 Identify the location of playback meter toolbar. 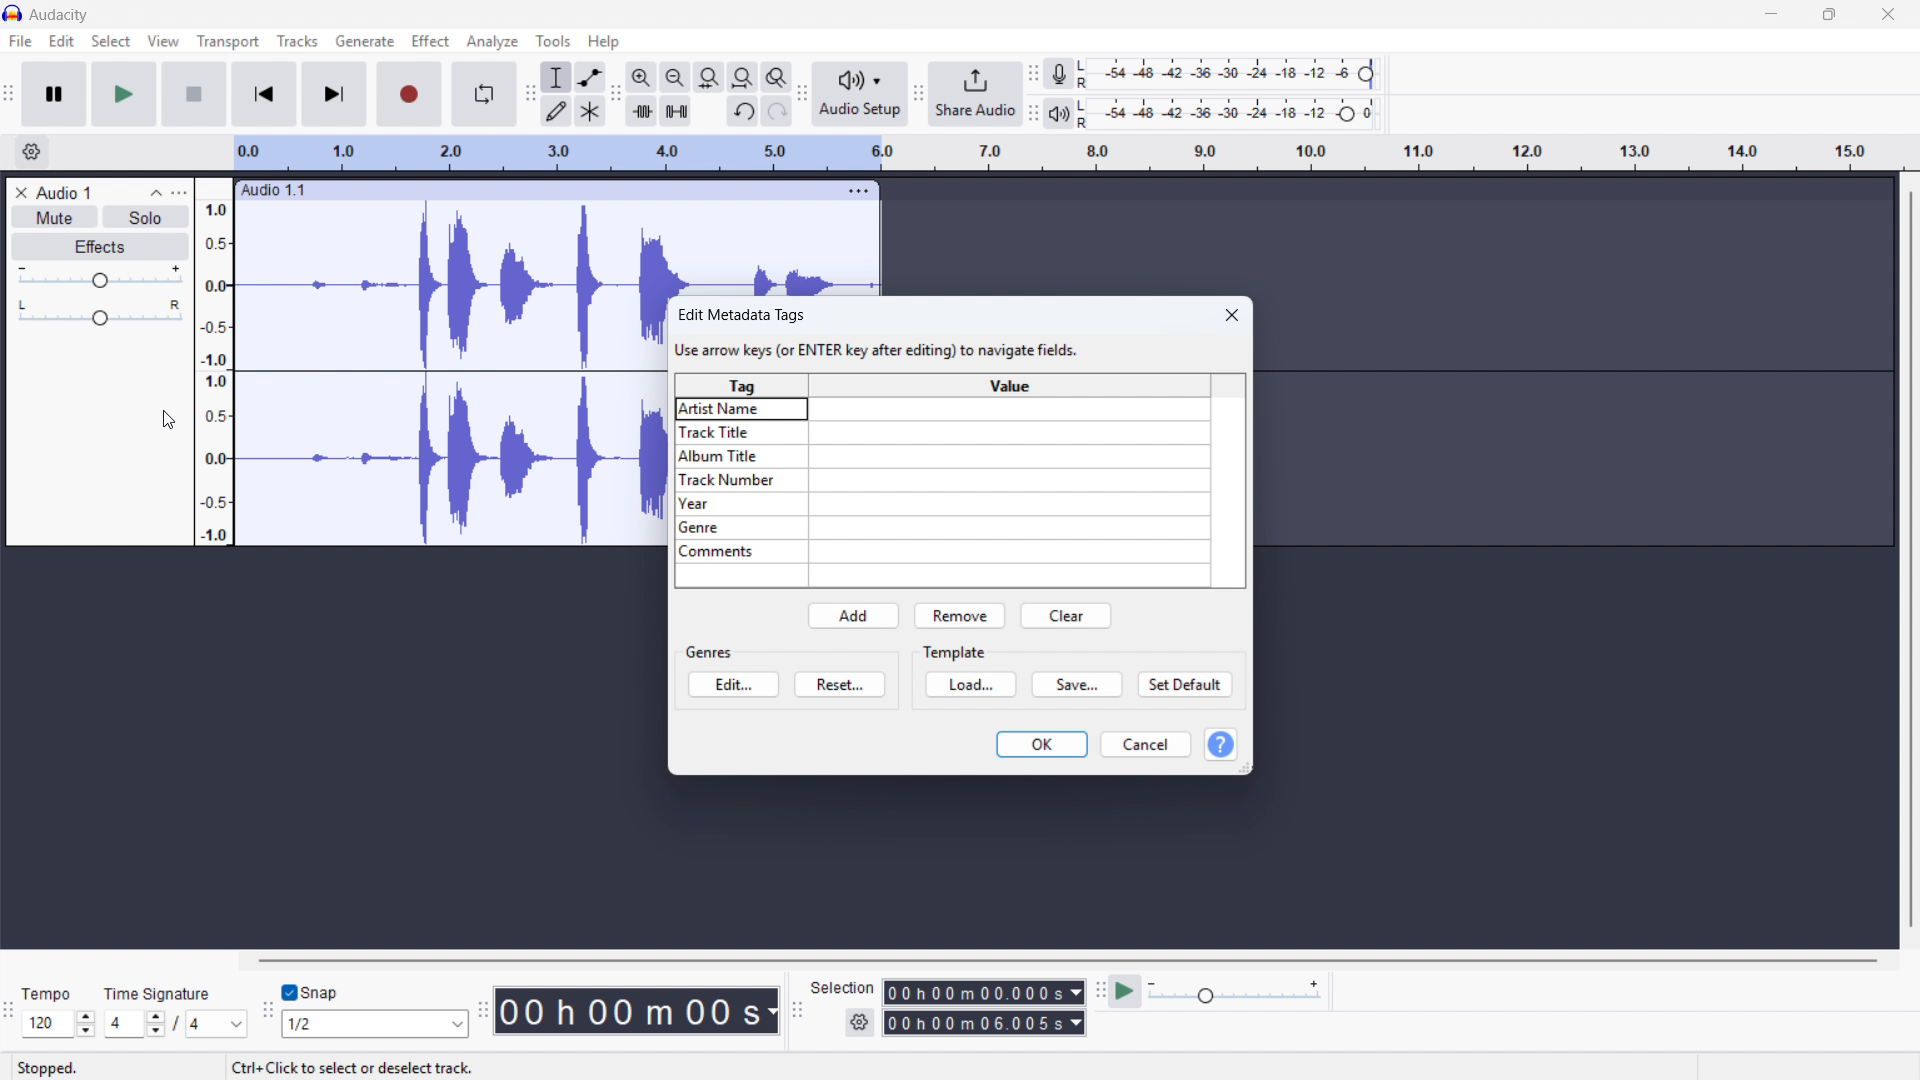
(1033, 114).